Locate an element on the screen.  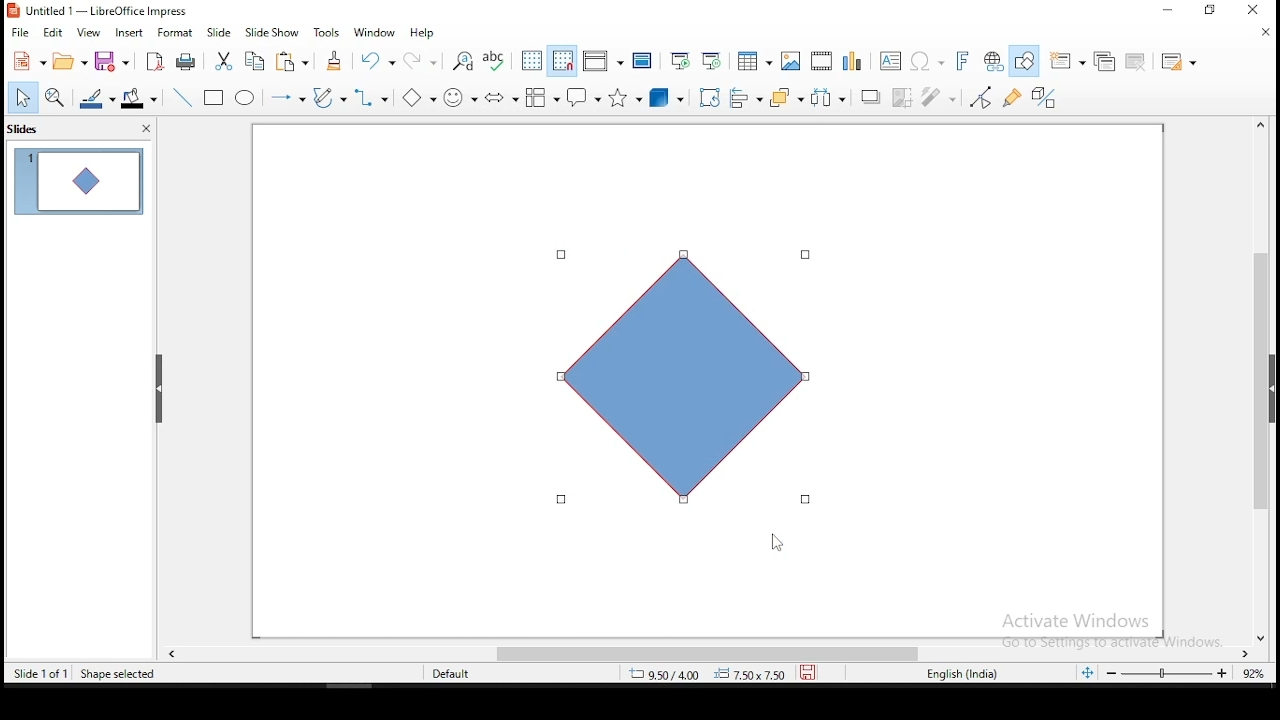
save is located at coordinates (114, 61).